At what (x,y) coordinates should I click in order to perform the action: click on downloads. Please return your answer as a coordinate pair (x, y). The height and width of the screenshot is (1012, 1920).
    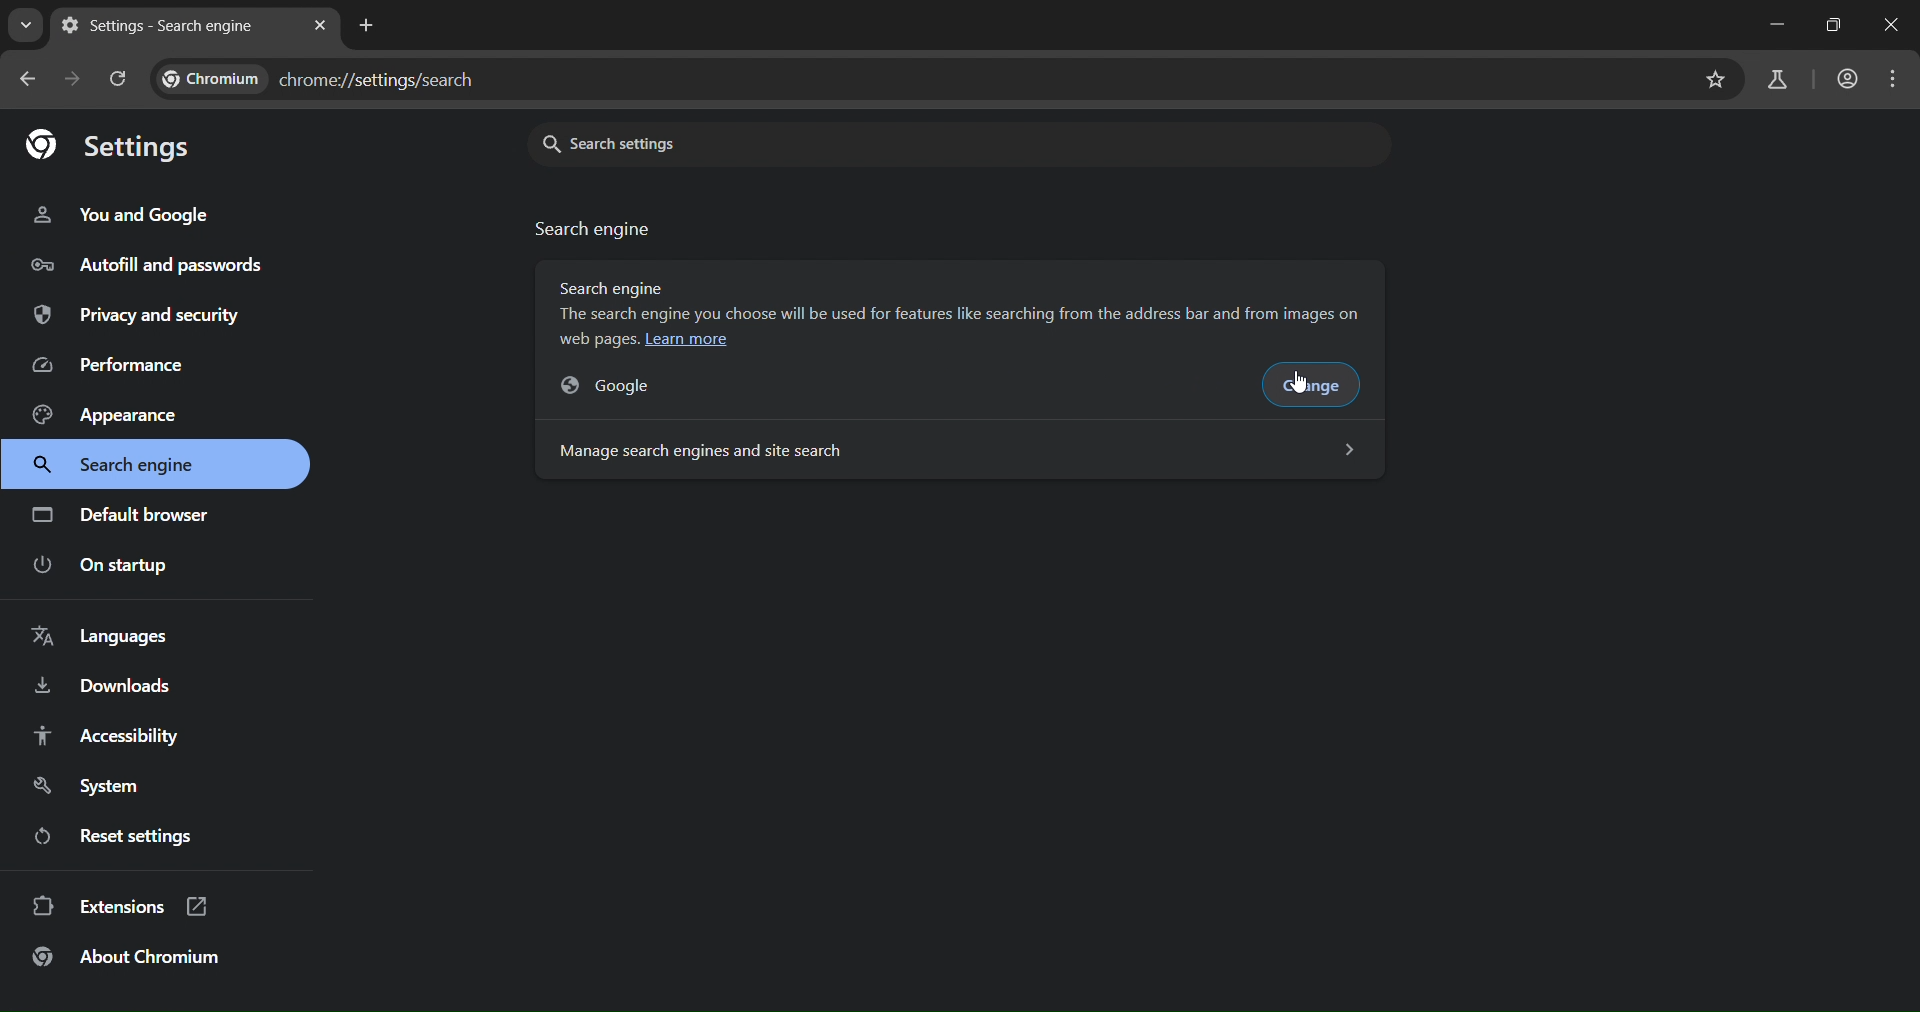
    Looking at the image, I should click on (104, 690).